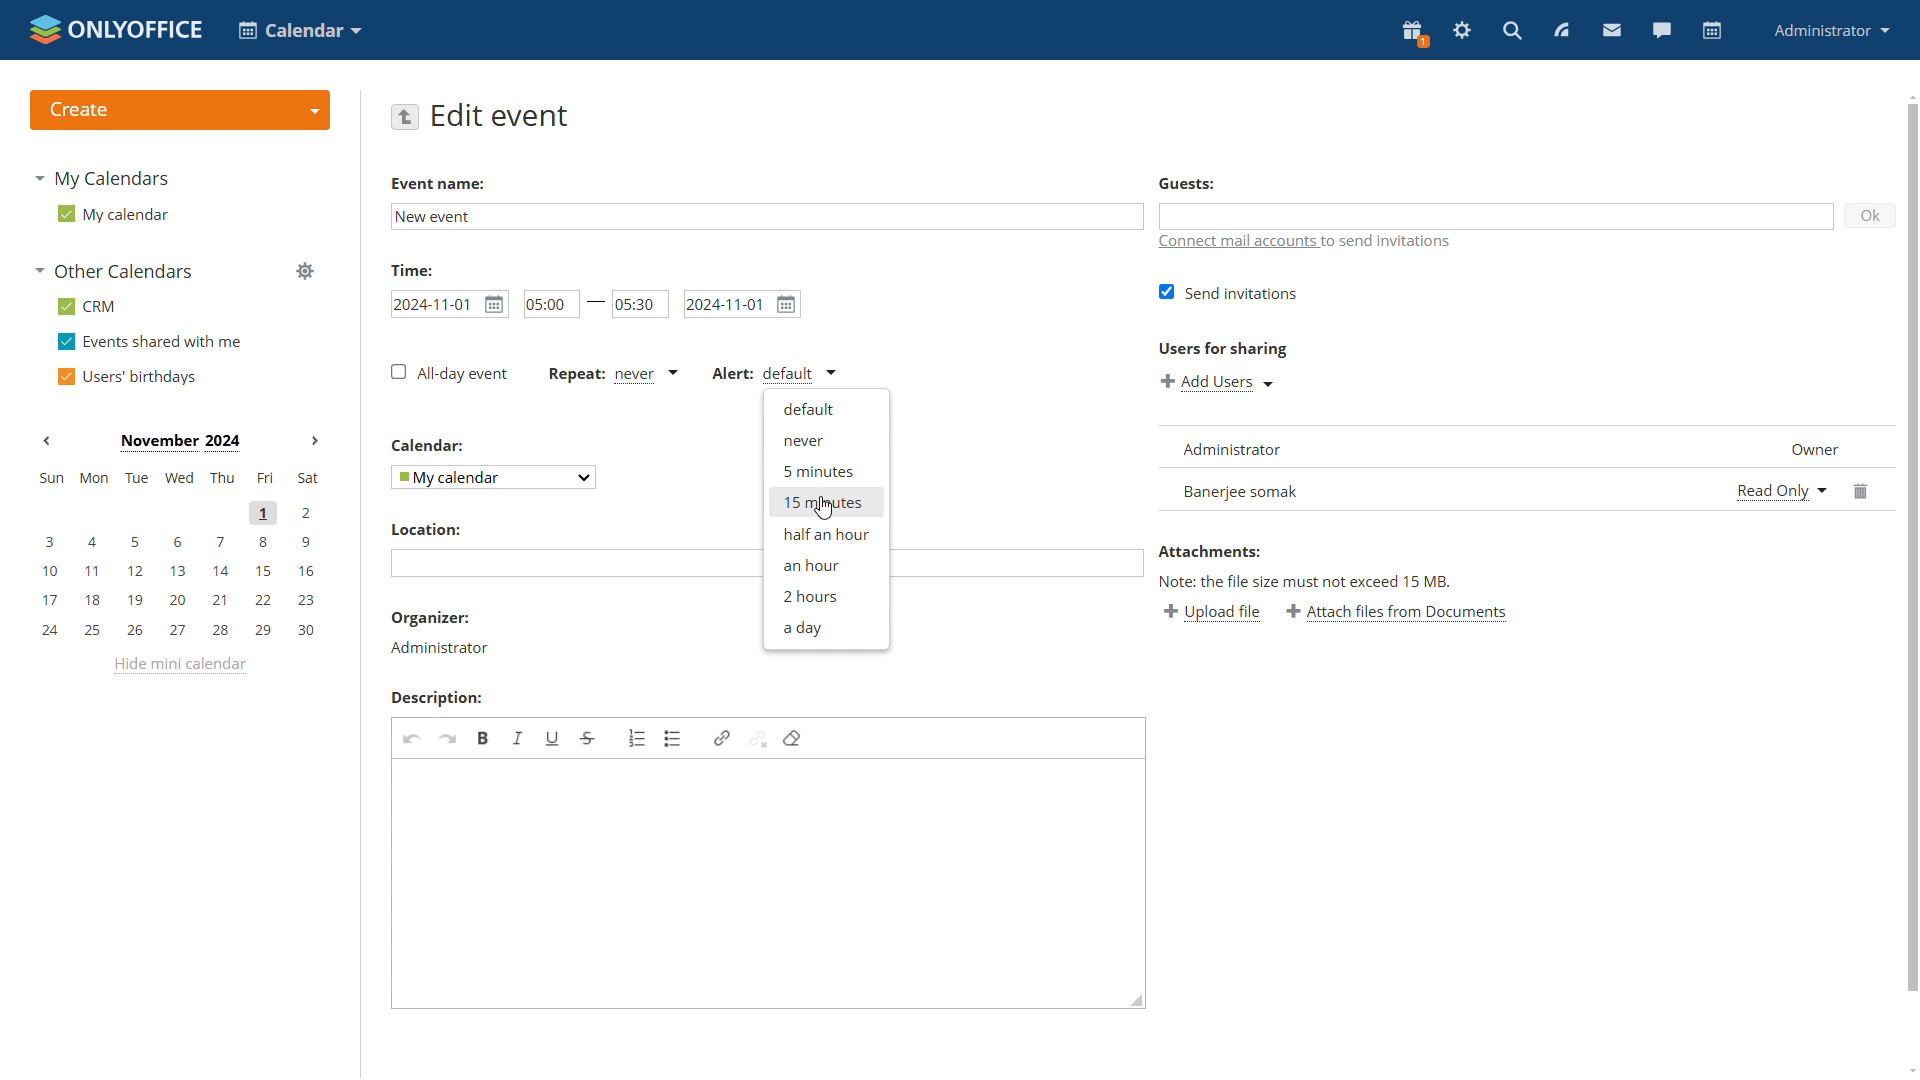  Describe the element at coordinates (131, 378) in the screenshot. I see `users' birthdays` at that location.